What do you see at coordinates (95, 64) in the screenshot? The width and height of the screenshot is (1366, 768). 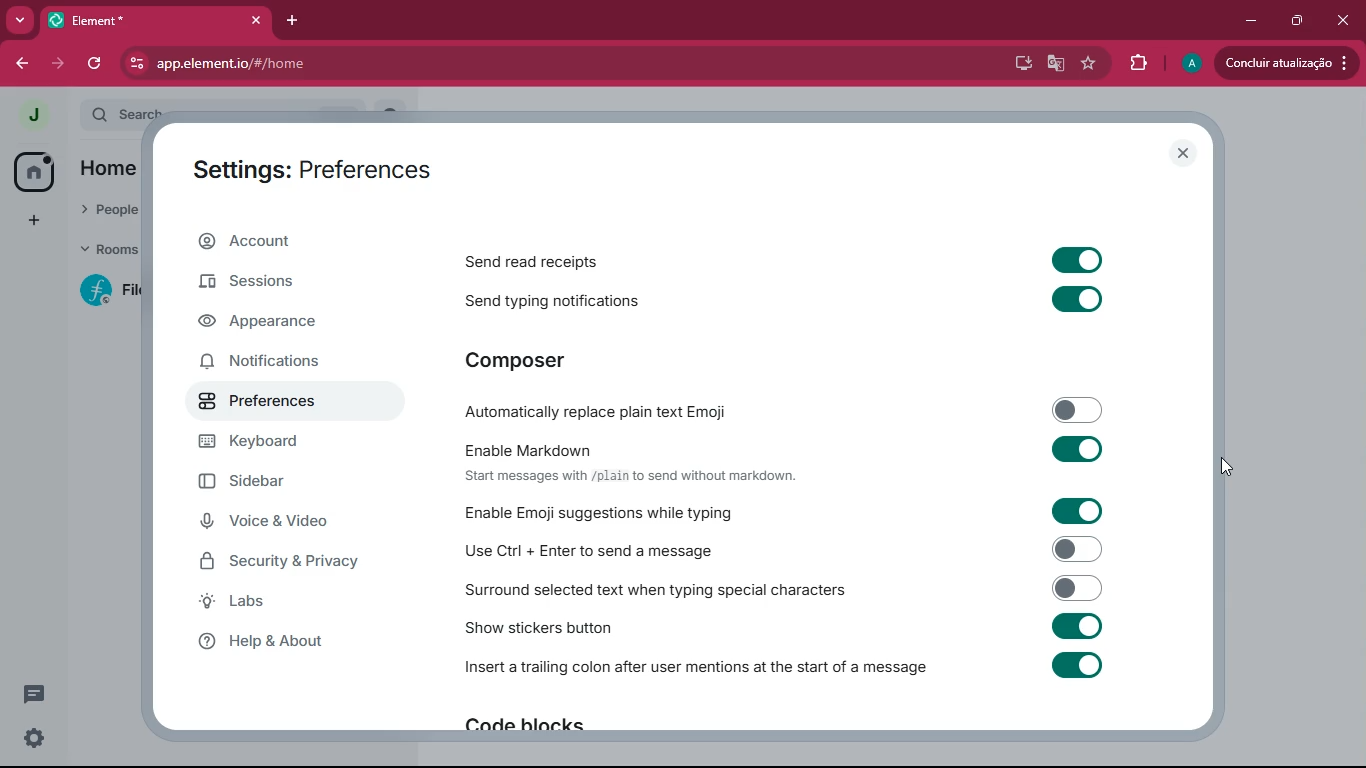 I see `refresh` at bounding box center [95, 64].